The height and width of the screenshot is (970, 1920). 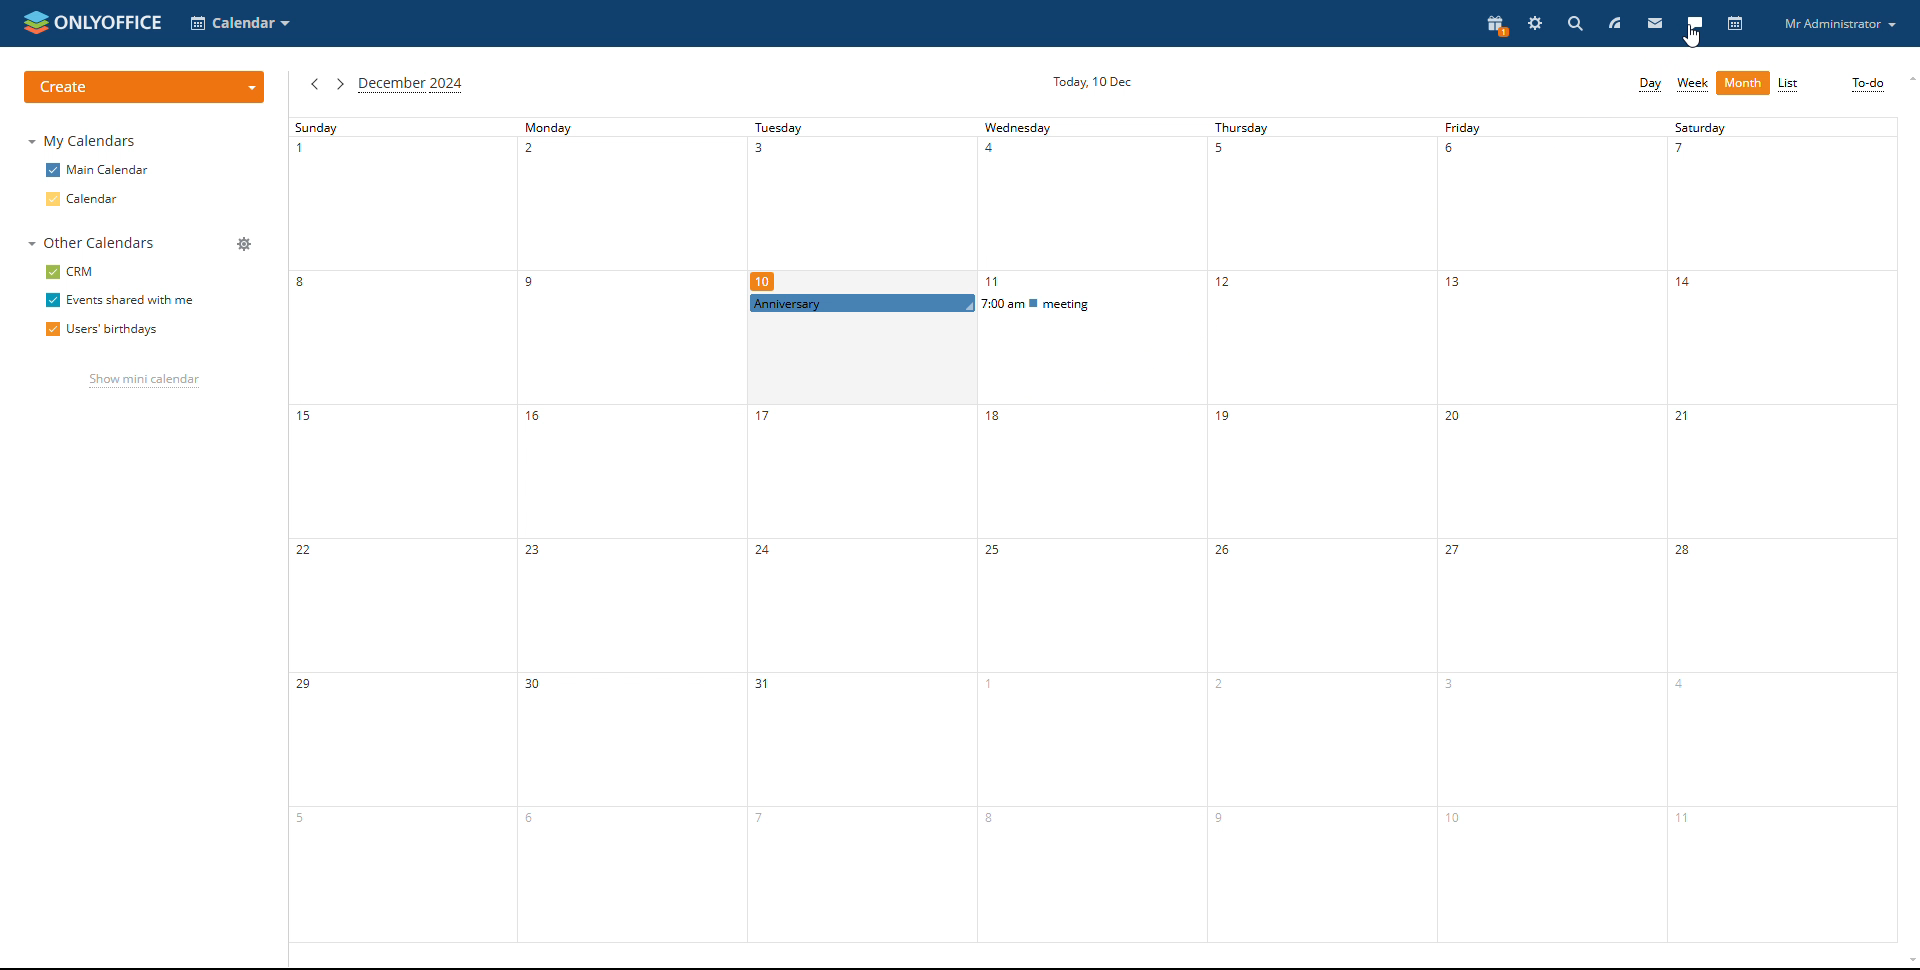 I want to click on tuesday, so click(x=863, y=194).